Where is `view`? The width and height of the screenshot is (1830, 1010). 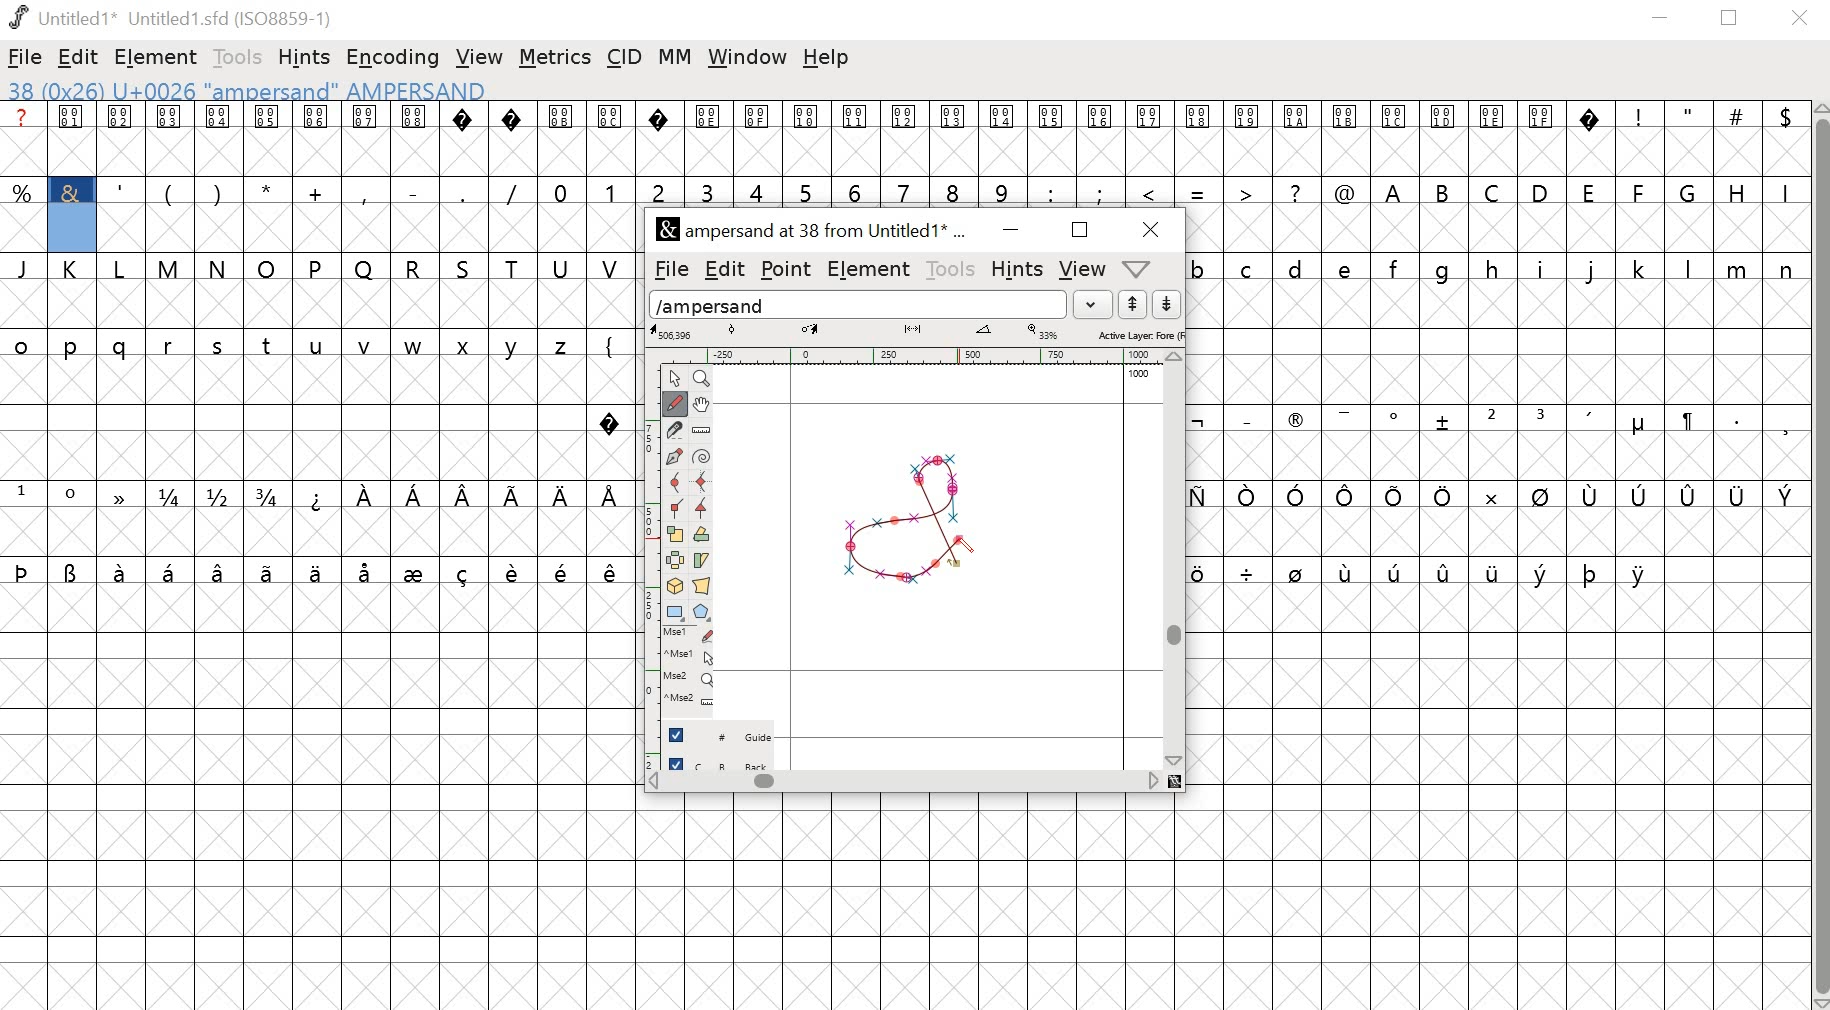
view is located at coordinates (1084, 268).